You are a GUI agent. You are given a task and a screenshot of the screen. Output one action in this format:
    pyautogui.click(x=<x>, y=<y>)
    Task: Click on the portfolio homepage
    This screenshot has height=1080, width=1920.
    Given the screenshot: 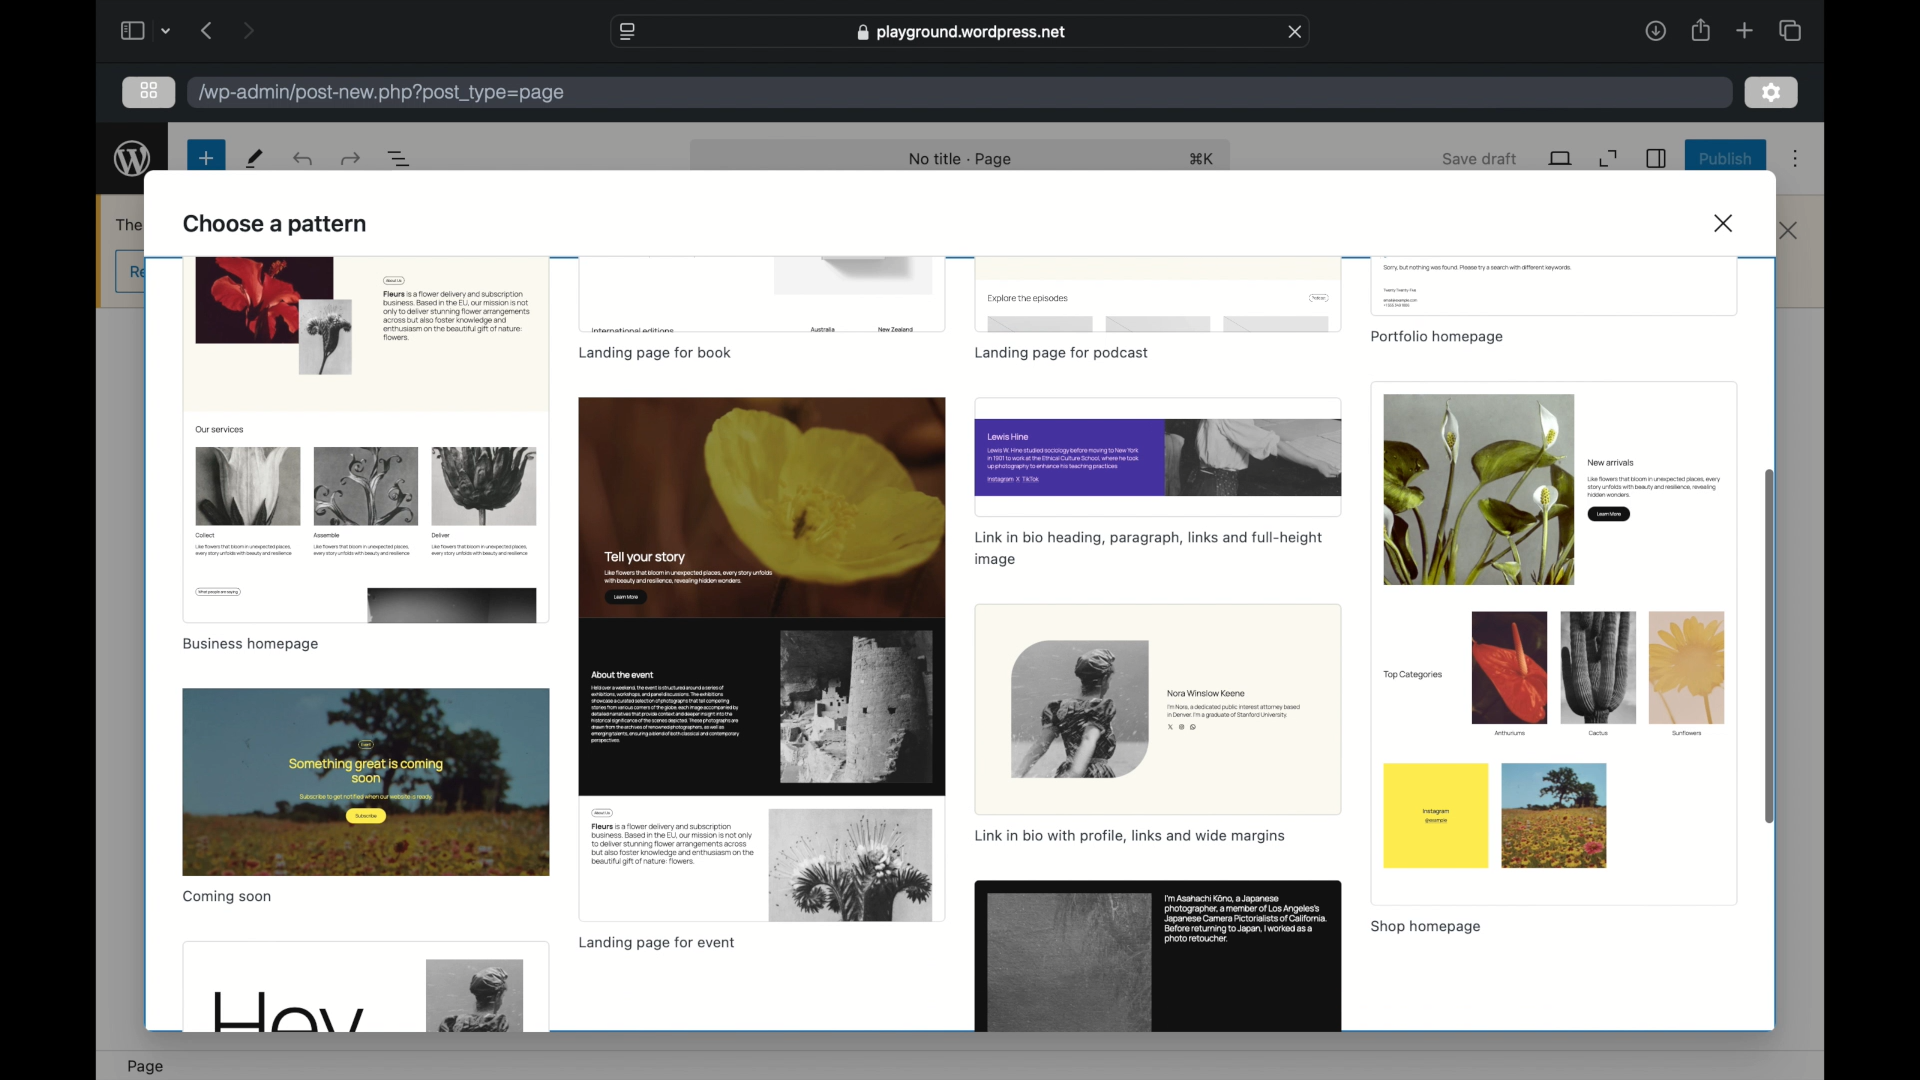 What is the action you would take?
    pyautogui.click(x=1436, y=338)
    